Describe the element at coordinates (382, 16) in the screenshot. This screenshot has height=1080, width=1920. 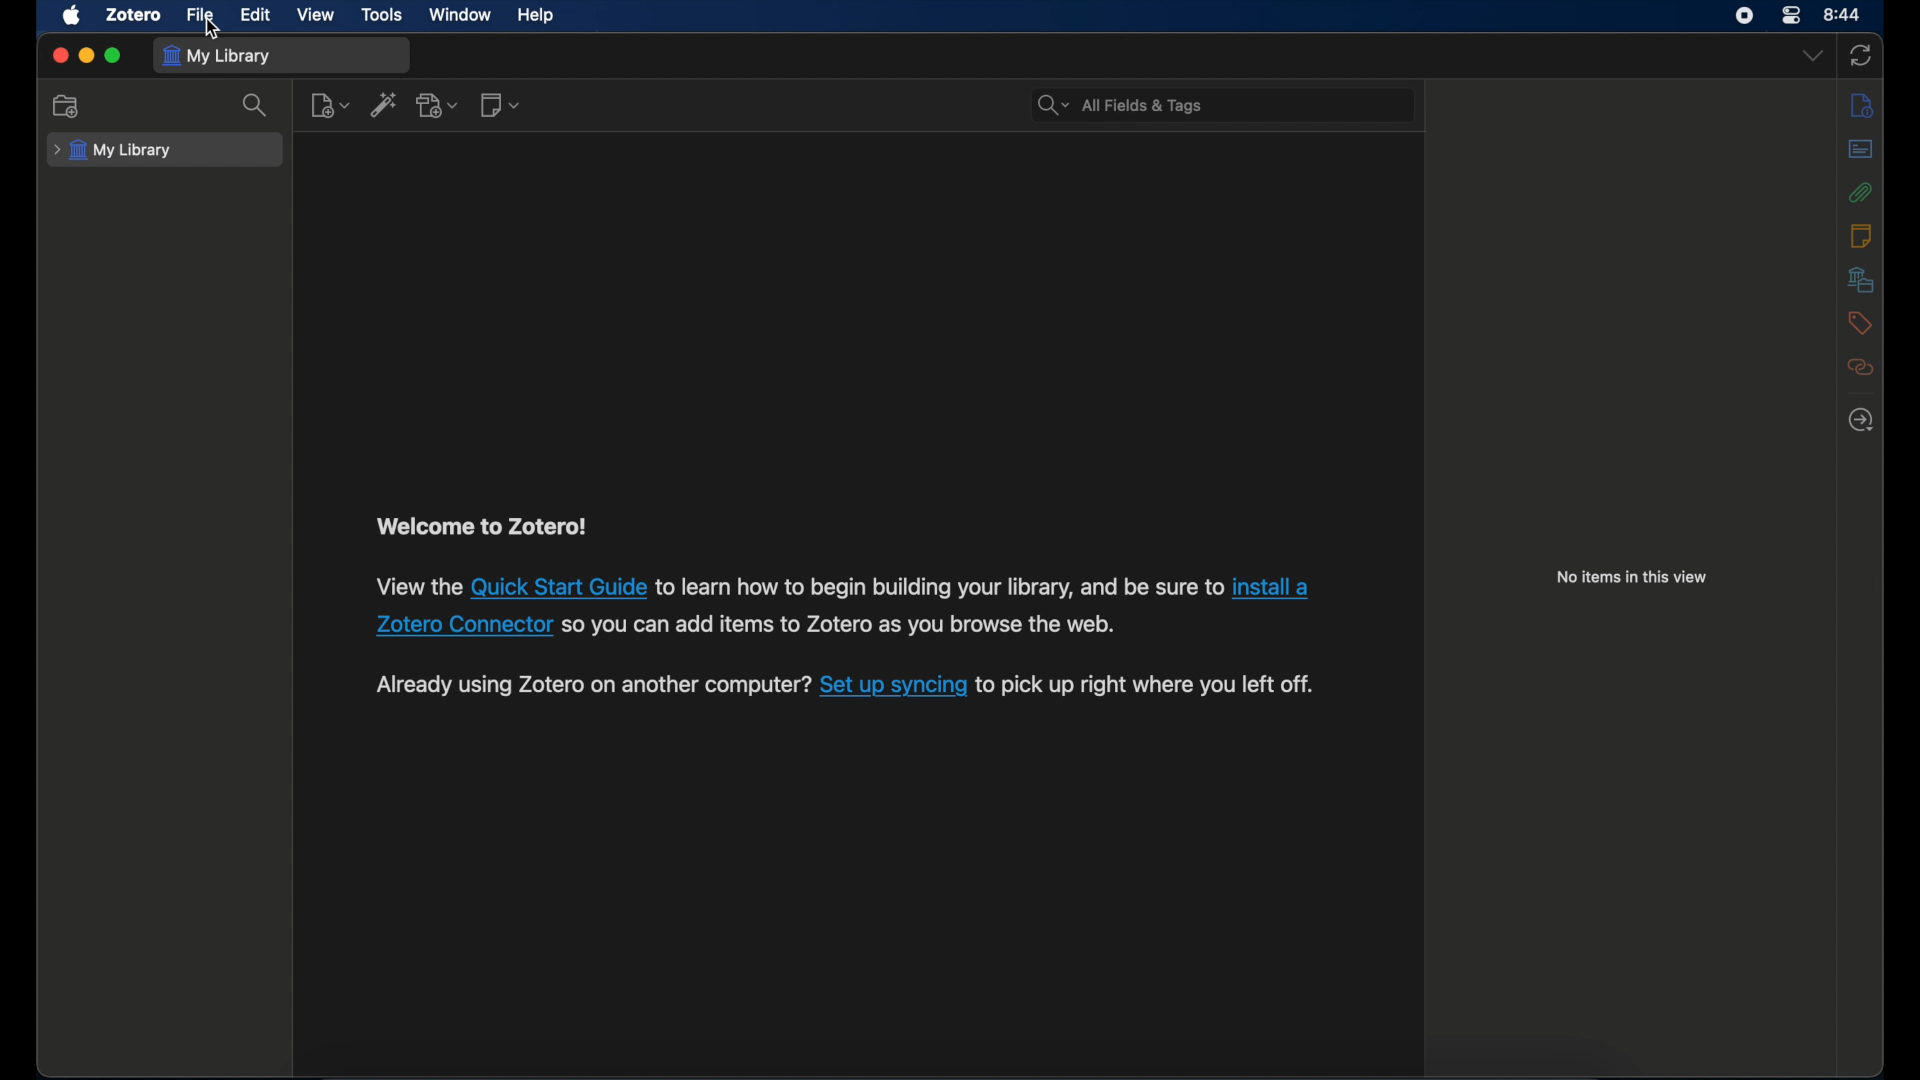
I see `tools` at that location.